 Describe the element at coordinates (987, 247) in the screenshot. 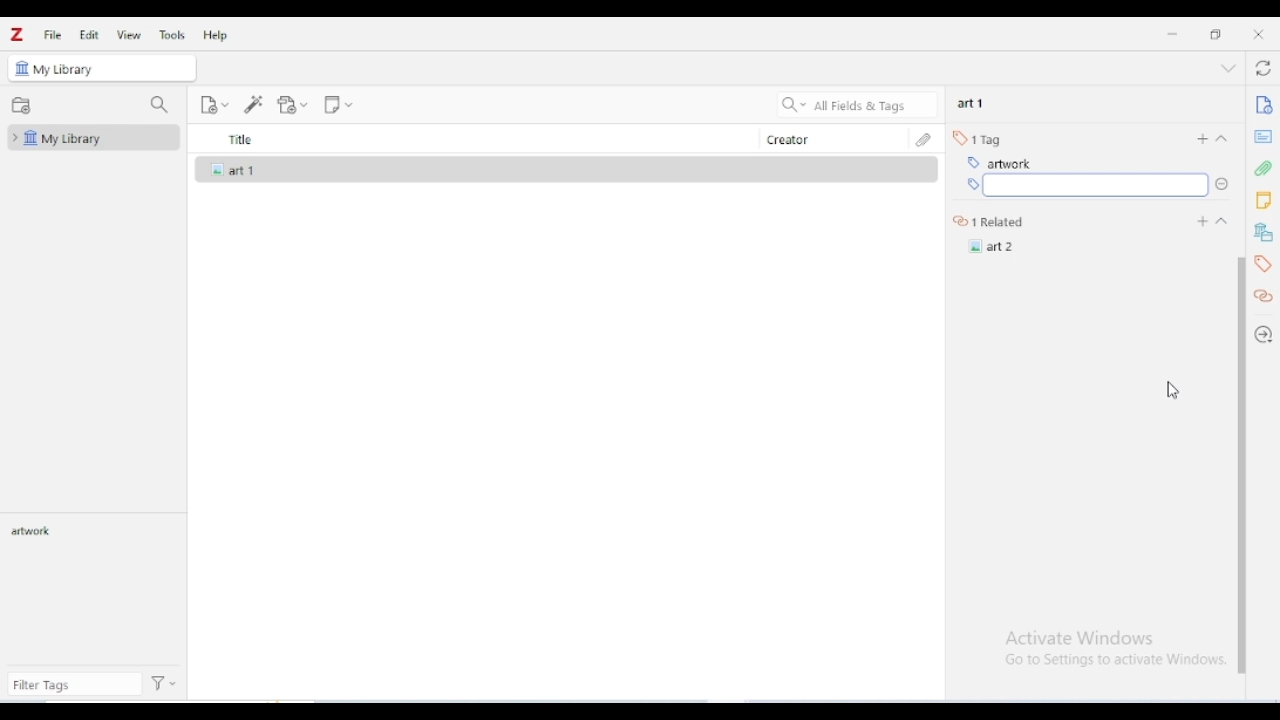

I see `Art 2` at that location.